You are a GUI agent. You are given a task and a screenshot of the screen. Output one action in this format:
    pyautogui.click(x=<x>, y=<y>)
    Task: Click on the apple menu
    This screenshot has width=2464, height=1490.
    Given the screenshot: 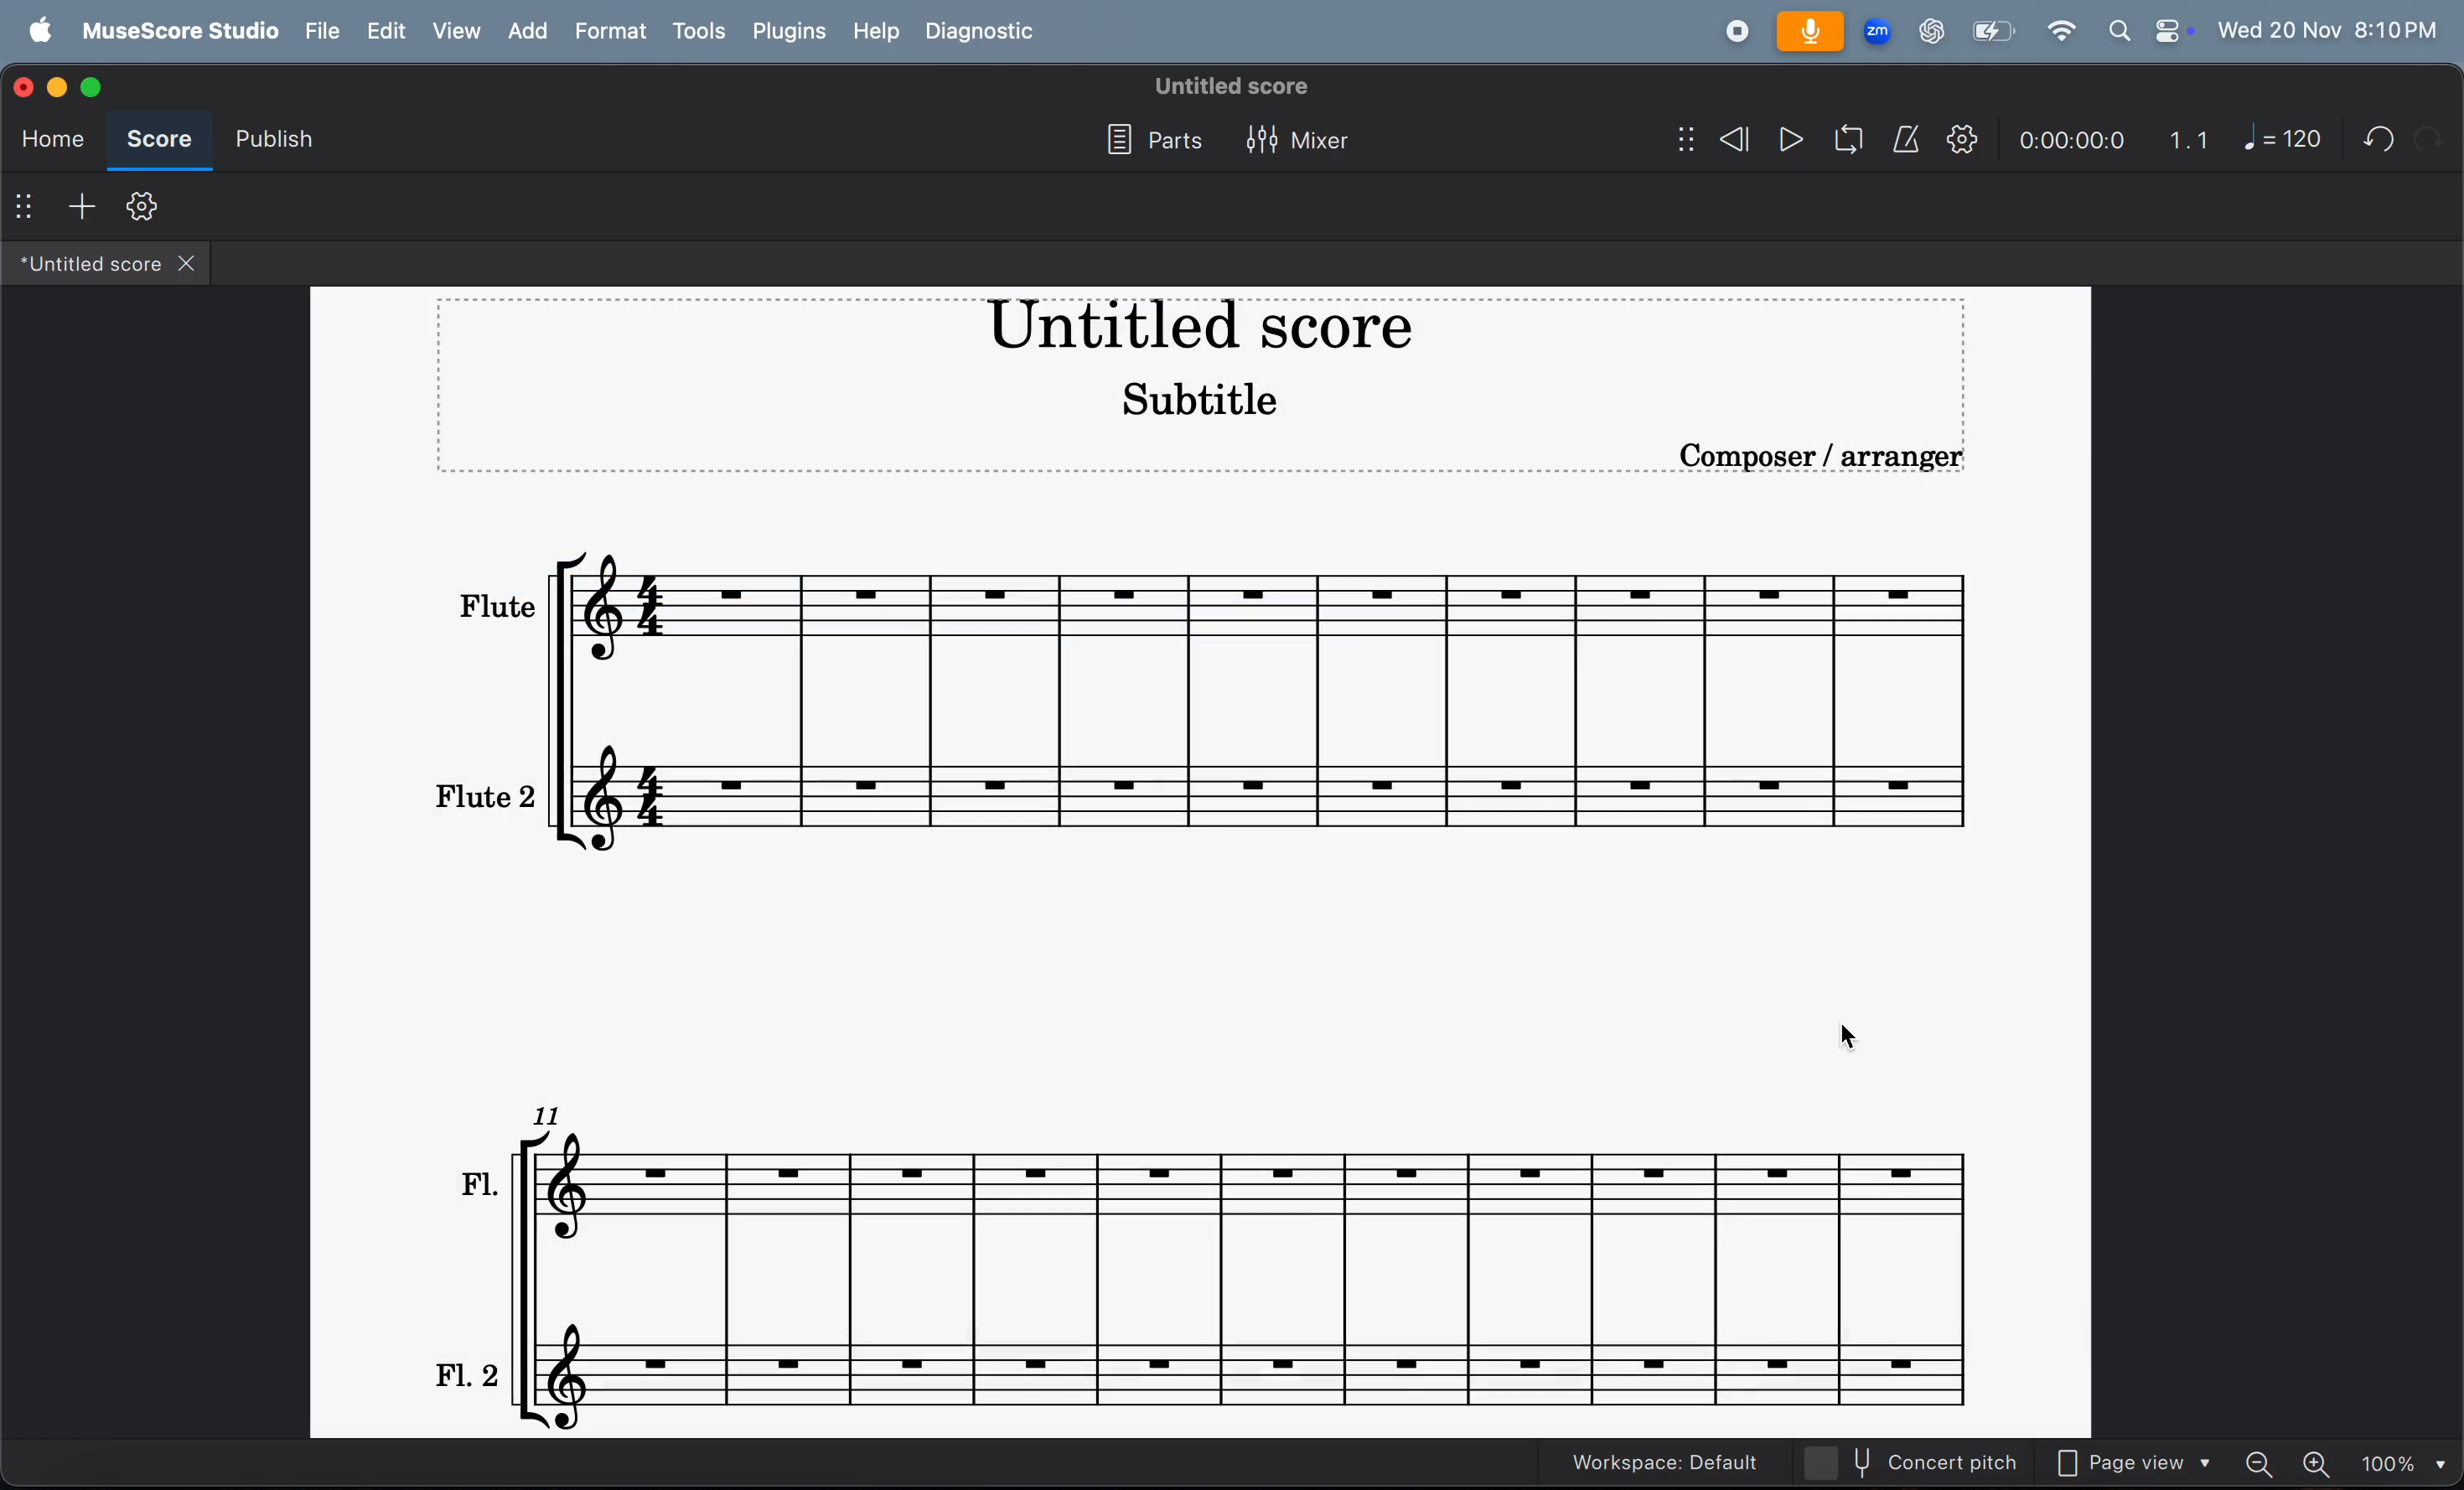 What is the action you would take?
    pyautogui.click(x=41, y=30)
    